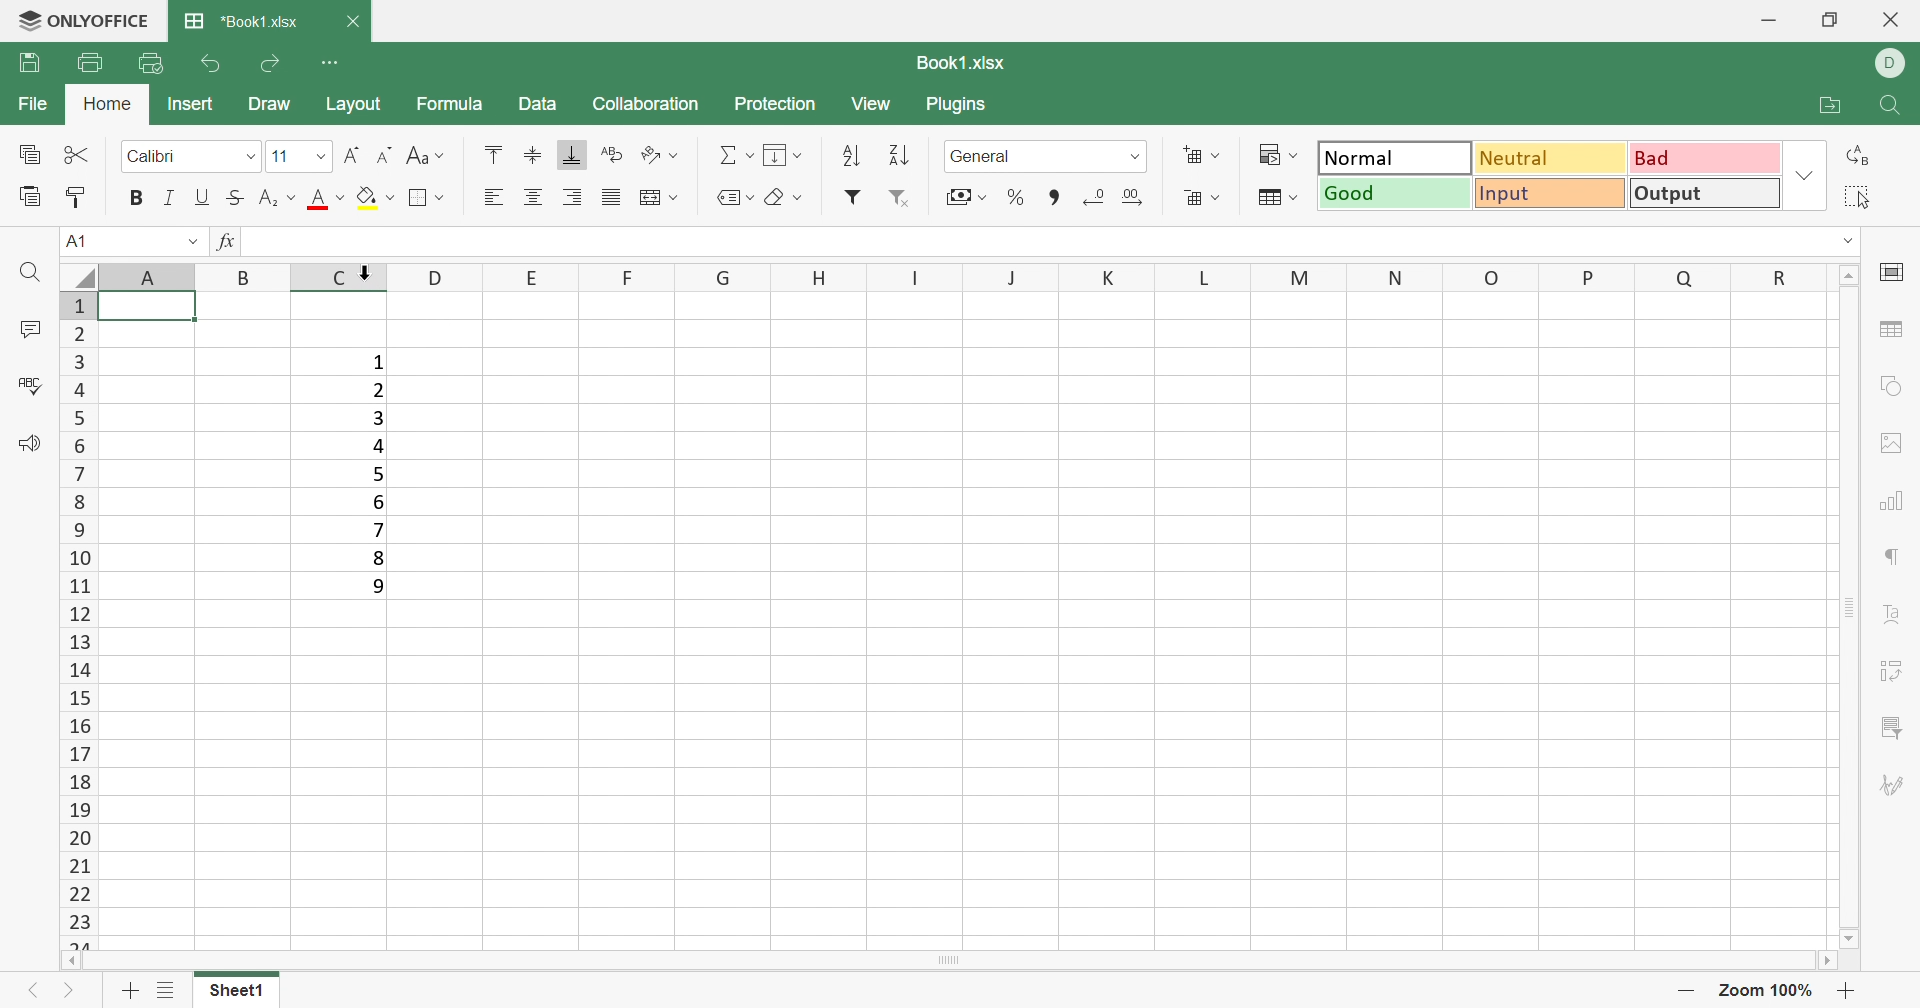  Describe the element at coordinates (166, 988) in the screenshot. I see `List of sheets` at that location.